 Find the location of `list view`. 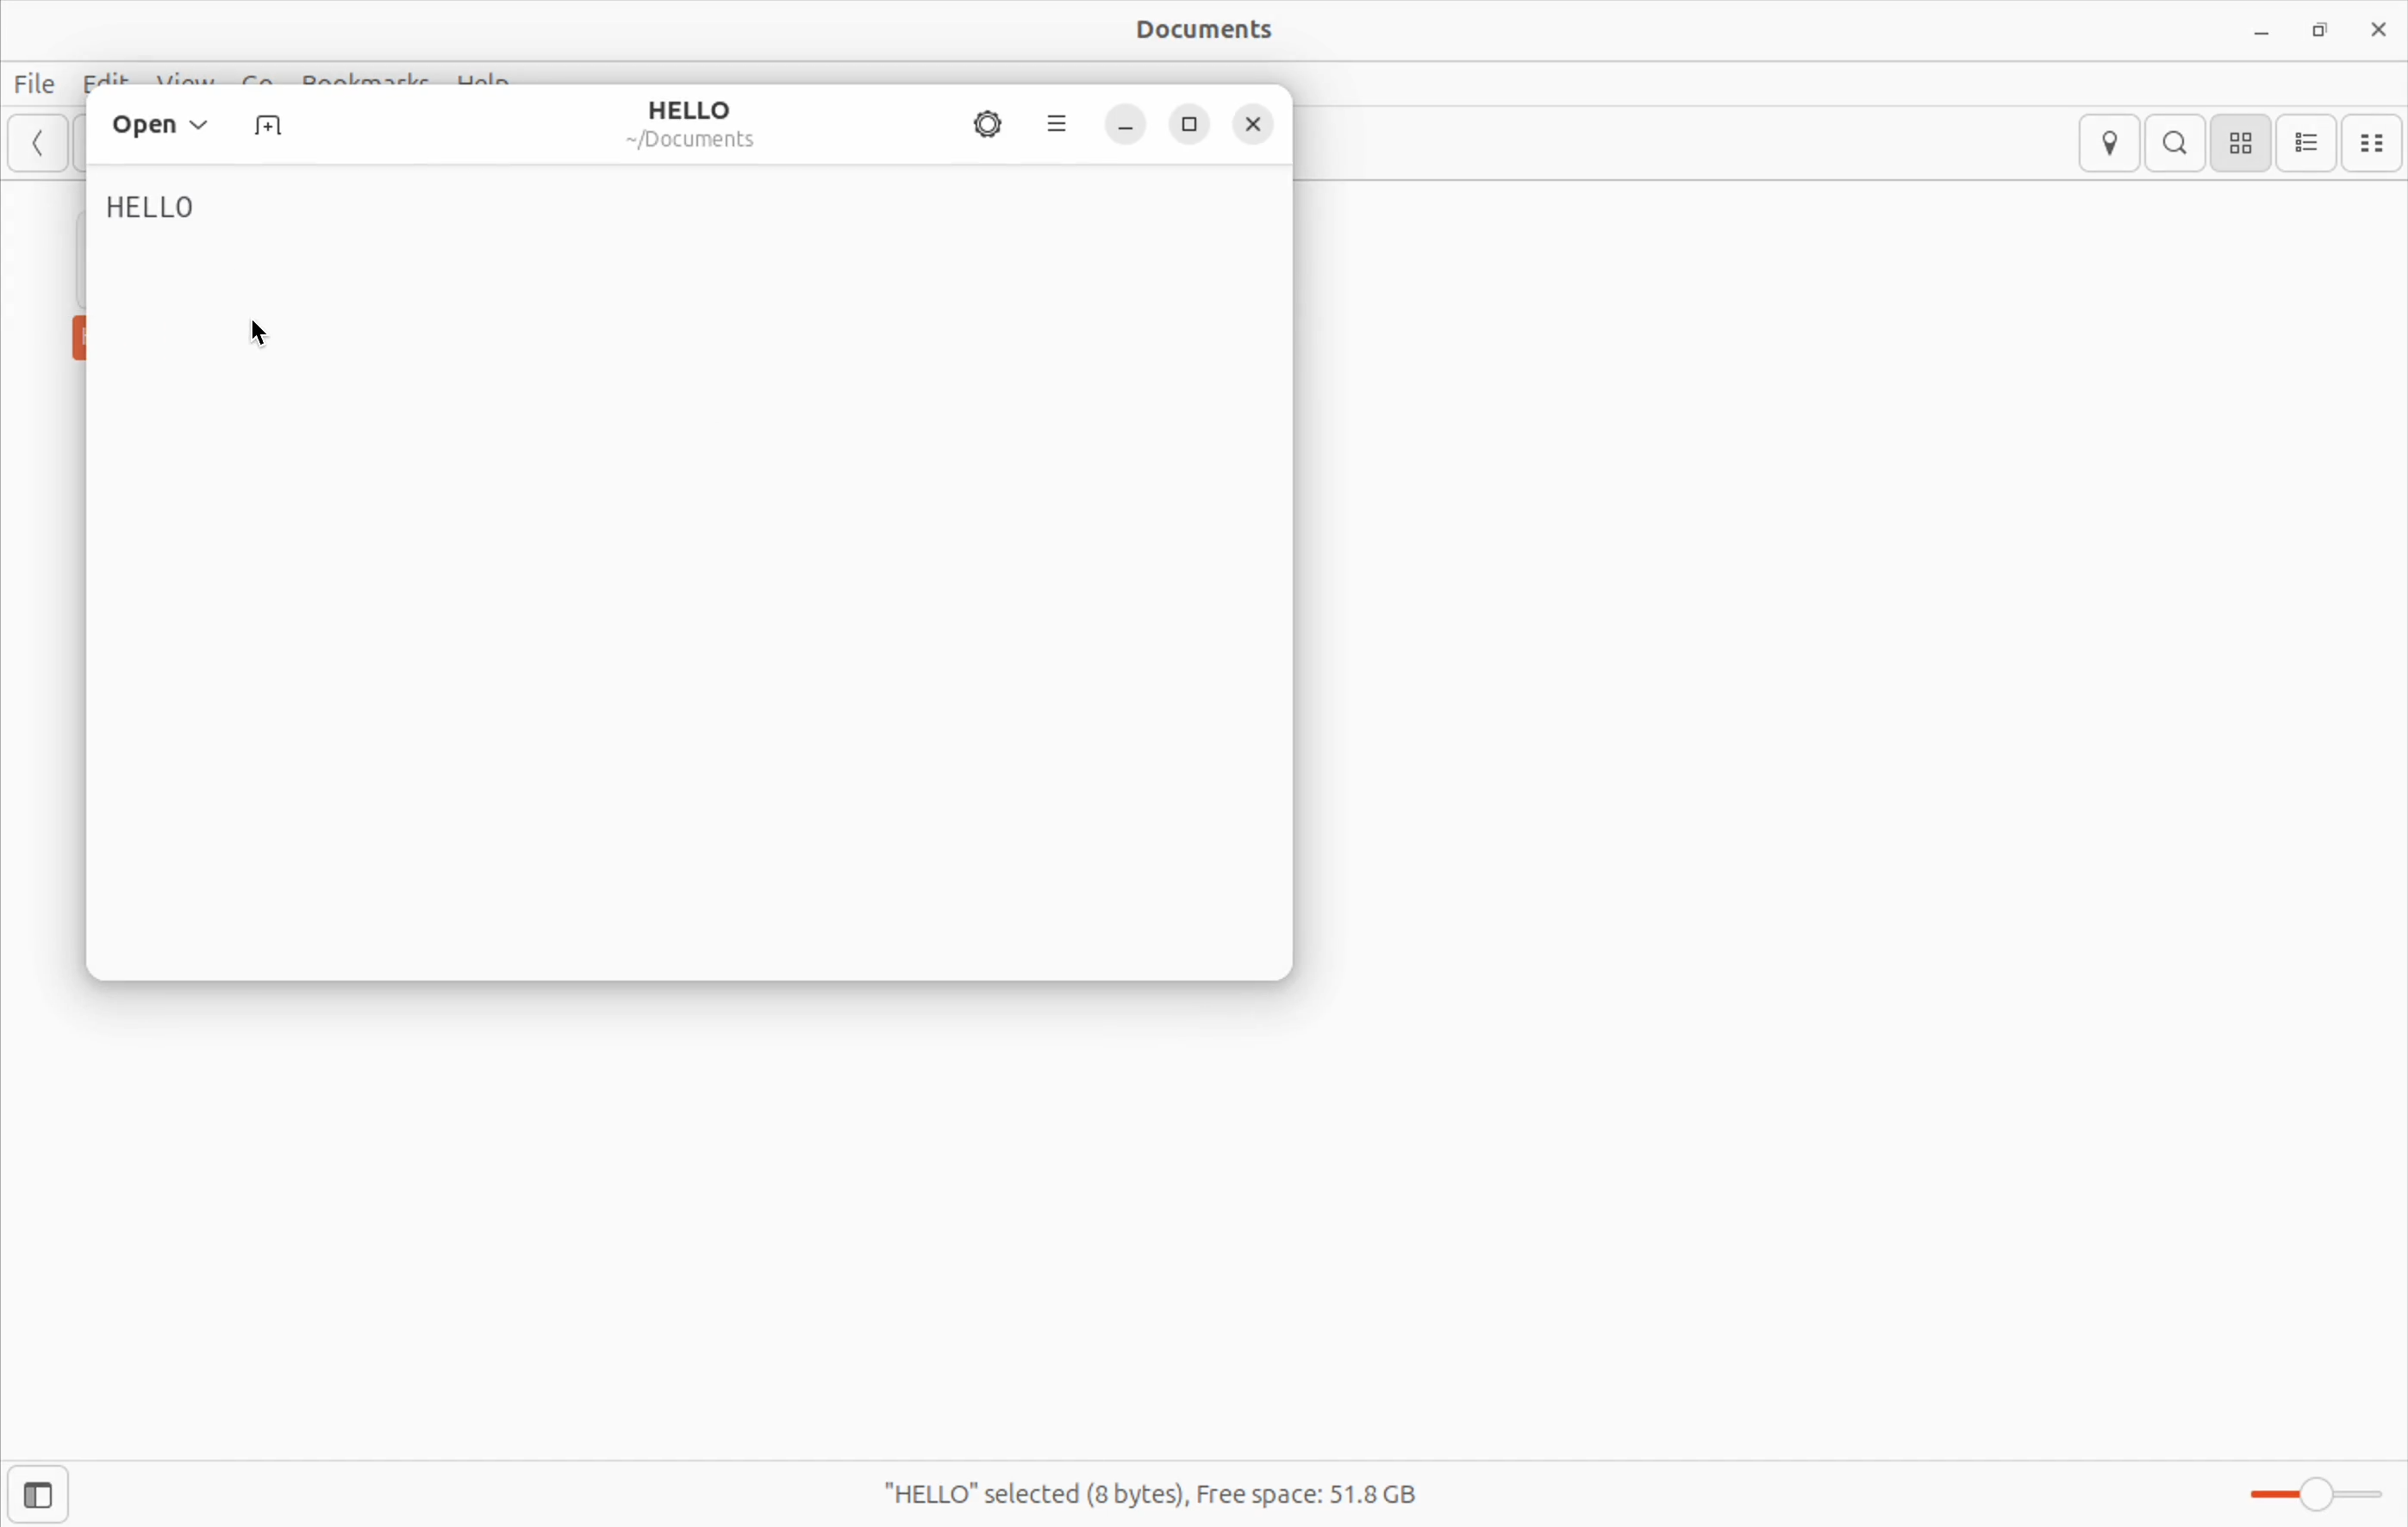

list view is located at coordinates (2312, 143).